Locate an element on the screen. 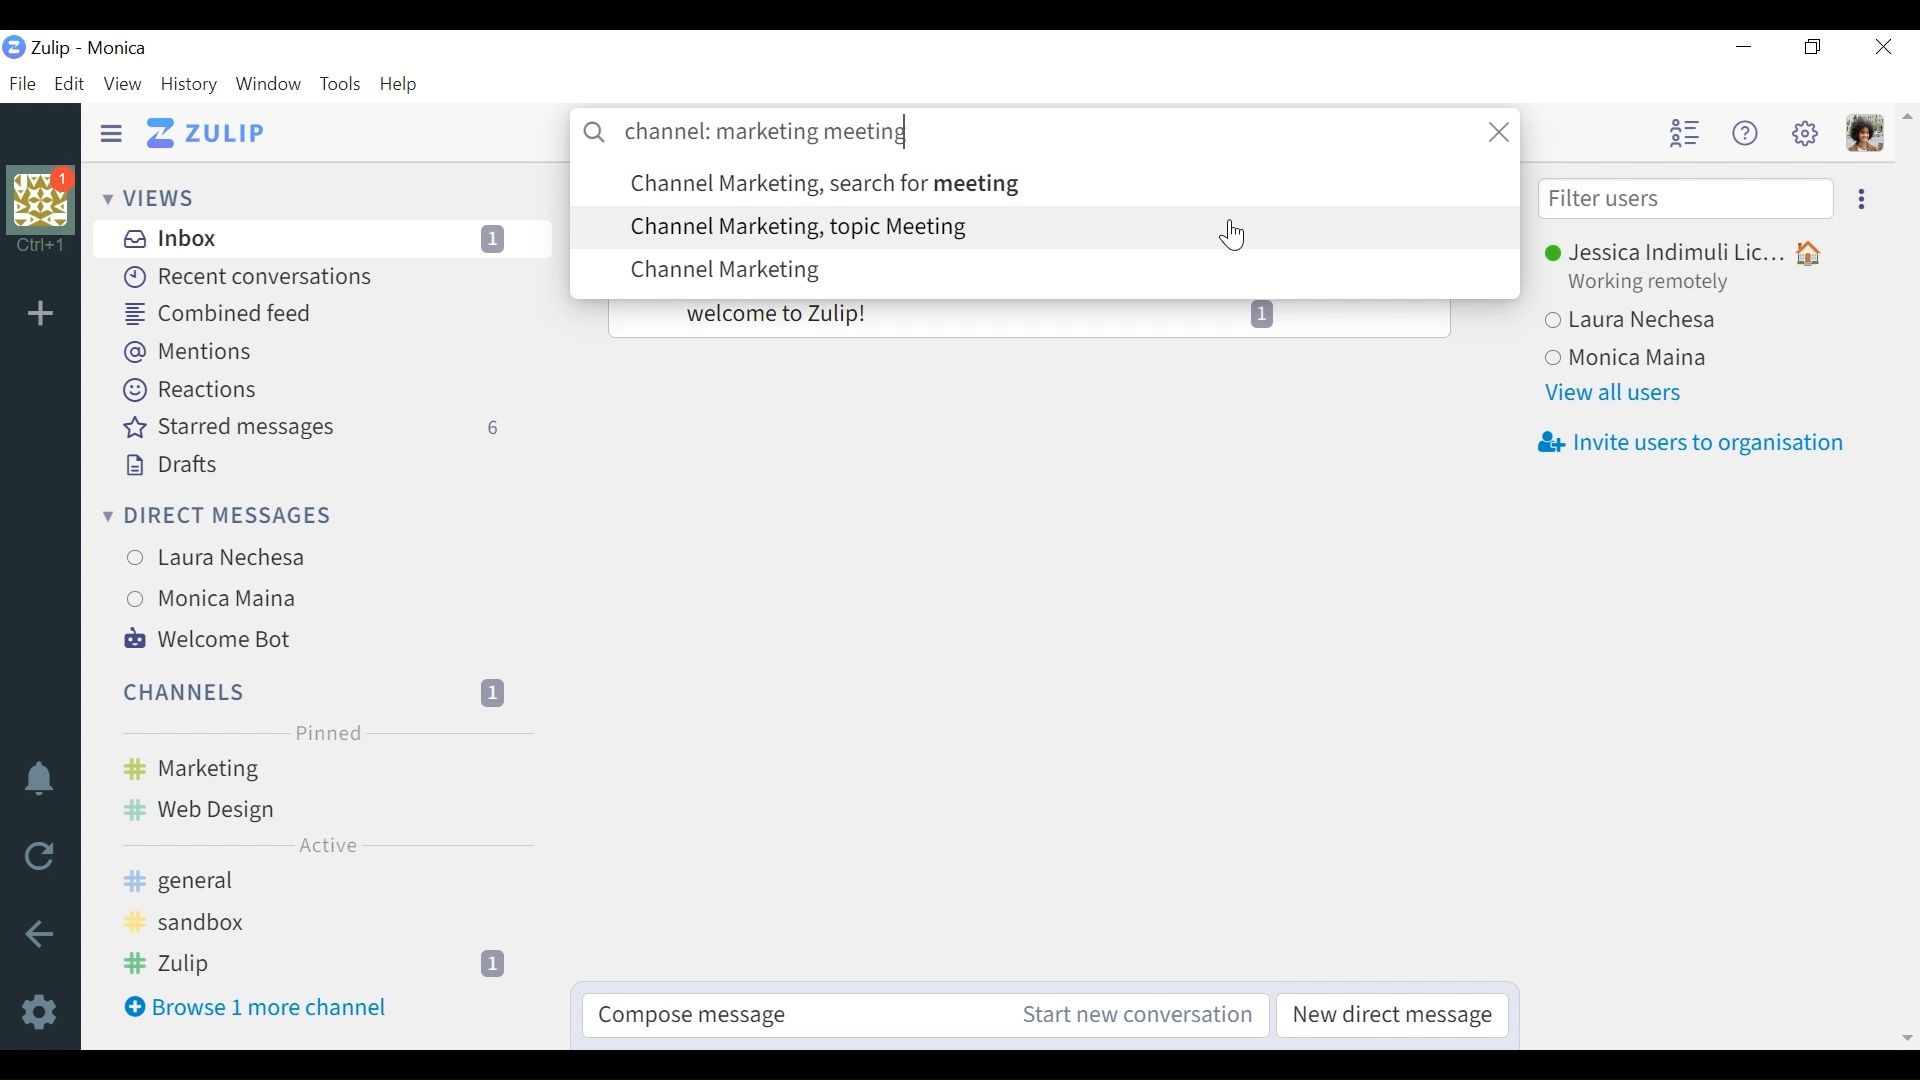 The width and height of the screenshot is (1920, 1080). Monica Maina is located at coordinates (267, 601).